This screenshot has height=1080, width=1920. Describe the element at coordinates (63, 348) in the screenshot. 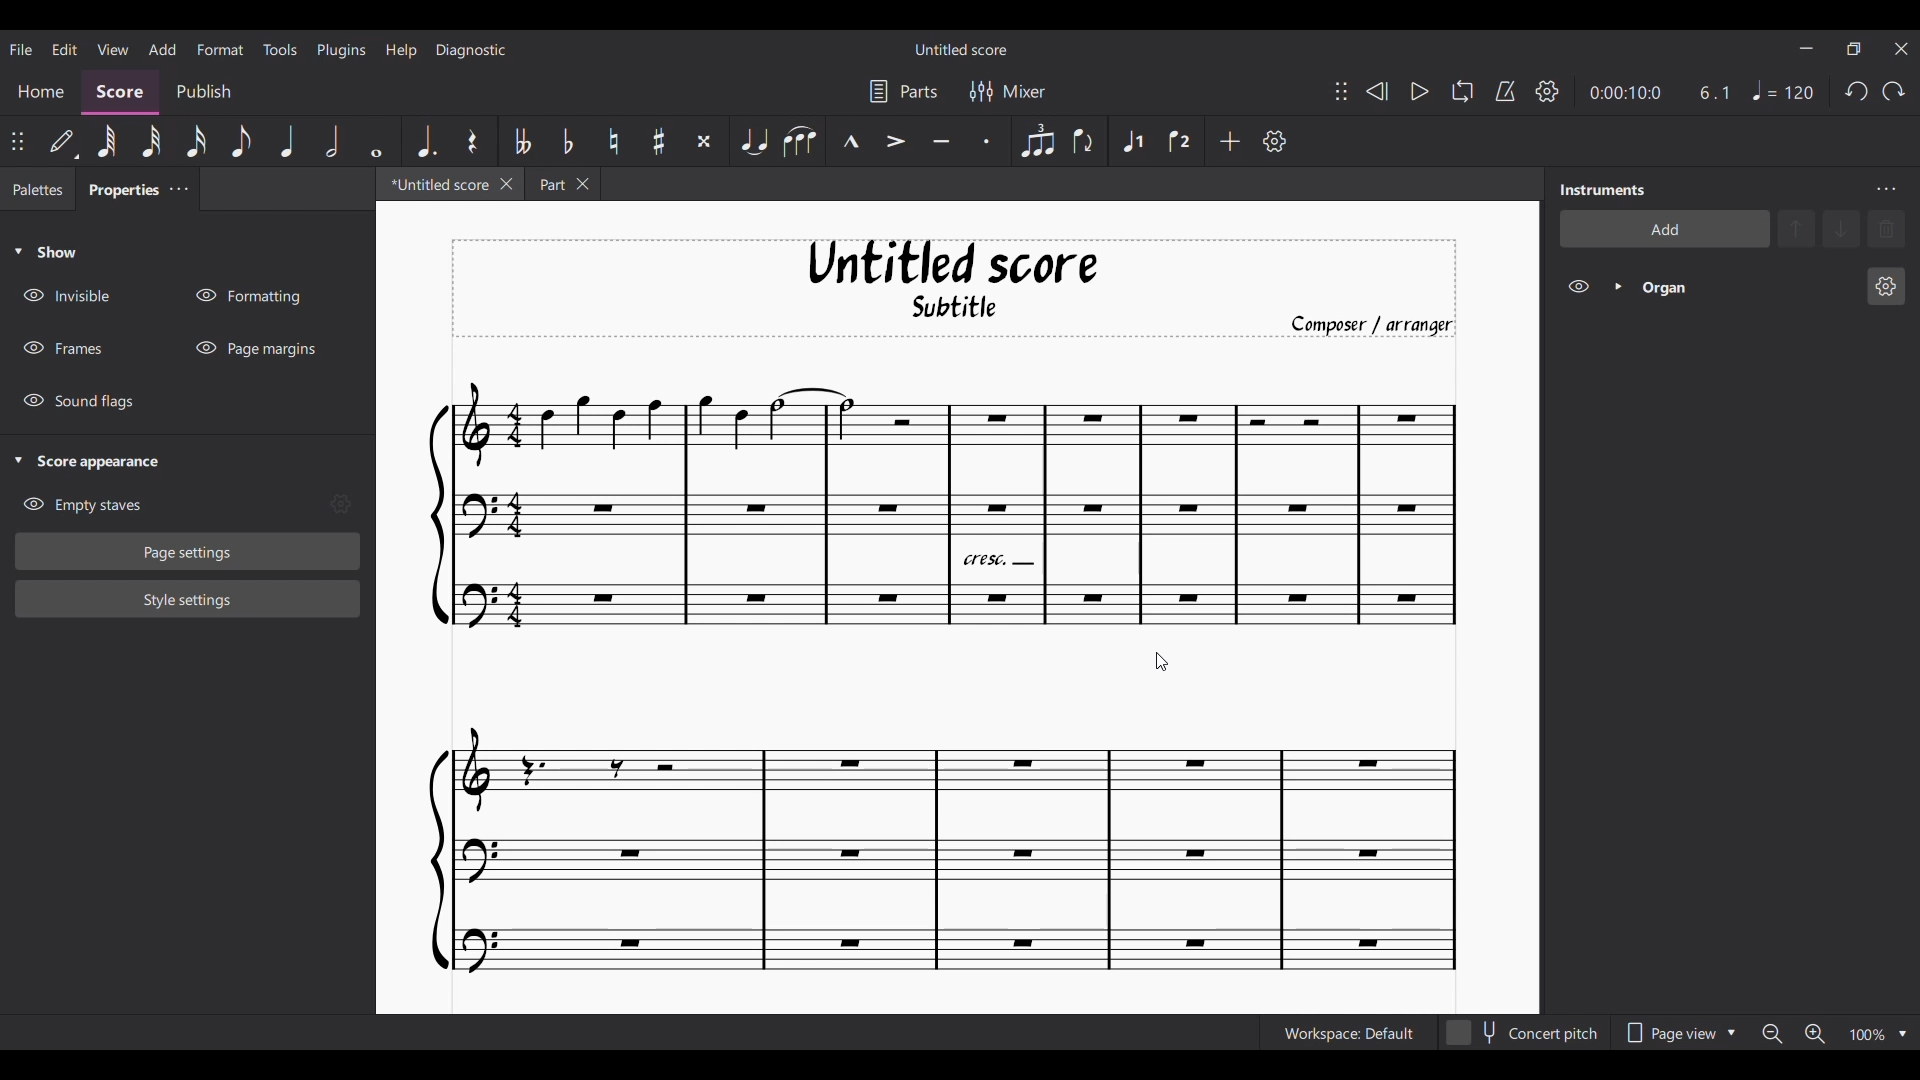

I see `Hide Frames` at that location.